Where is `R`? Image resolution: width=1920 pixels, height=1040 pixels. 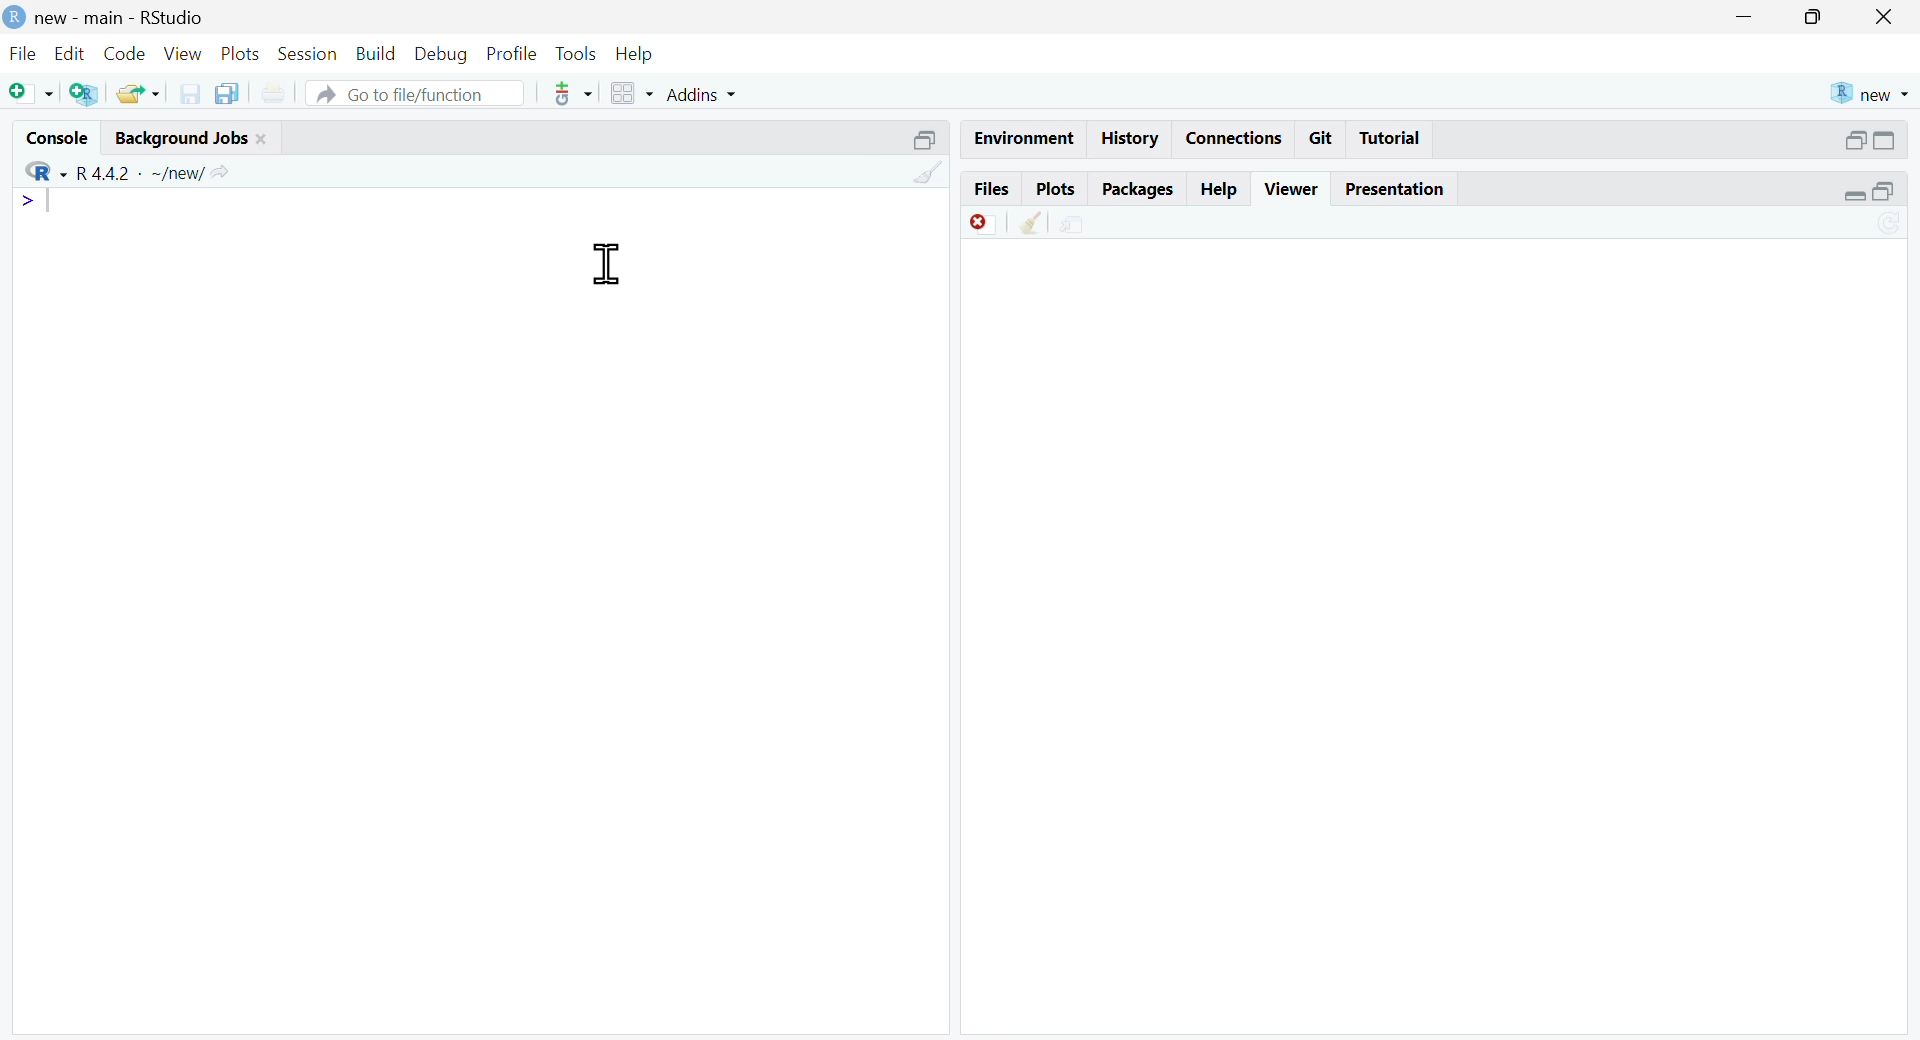 R is located at coordinates (46, 172).